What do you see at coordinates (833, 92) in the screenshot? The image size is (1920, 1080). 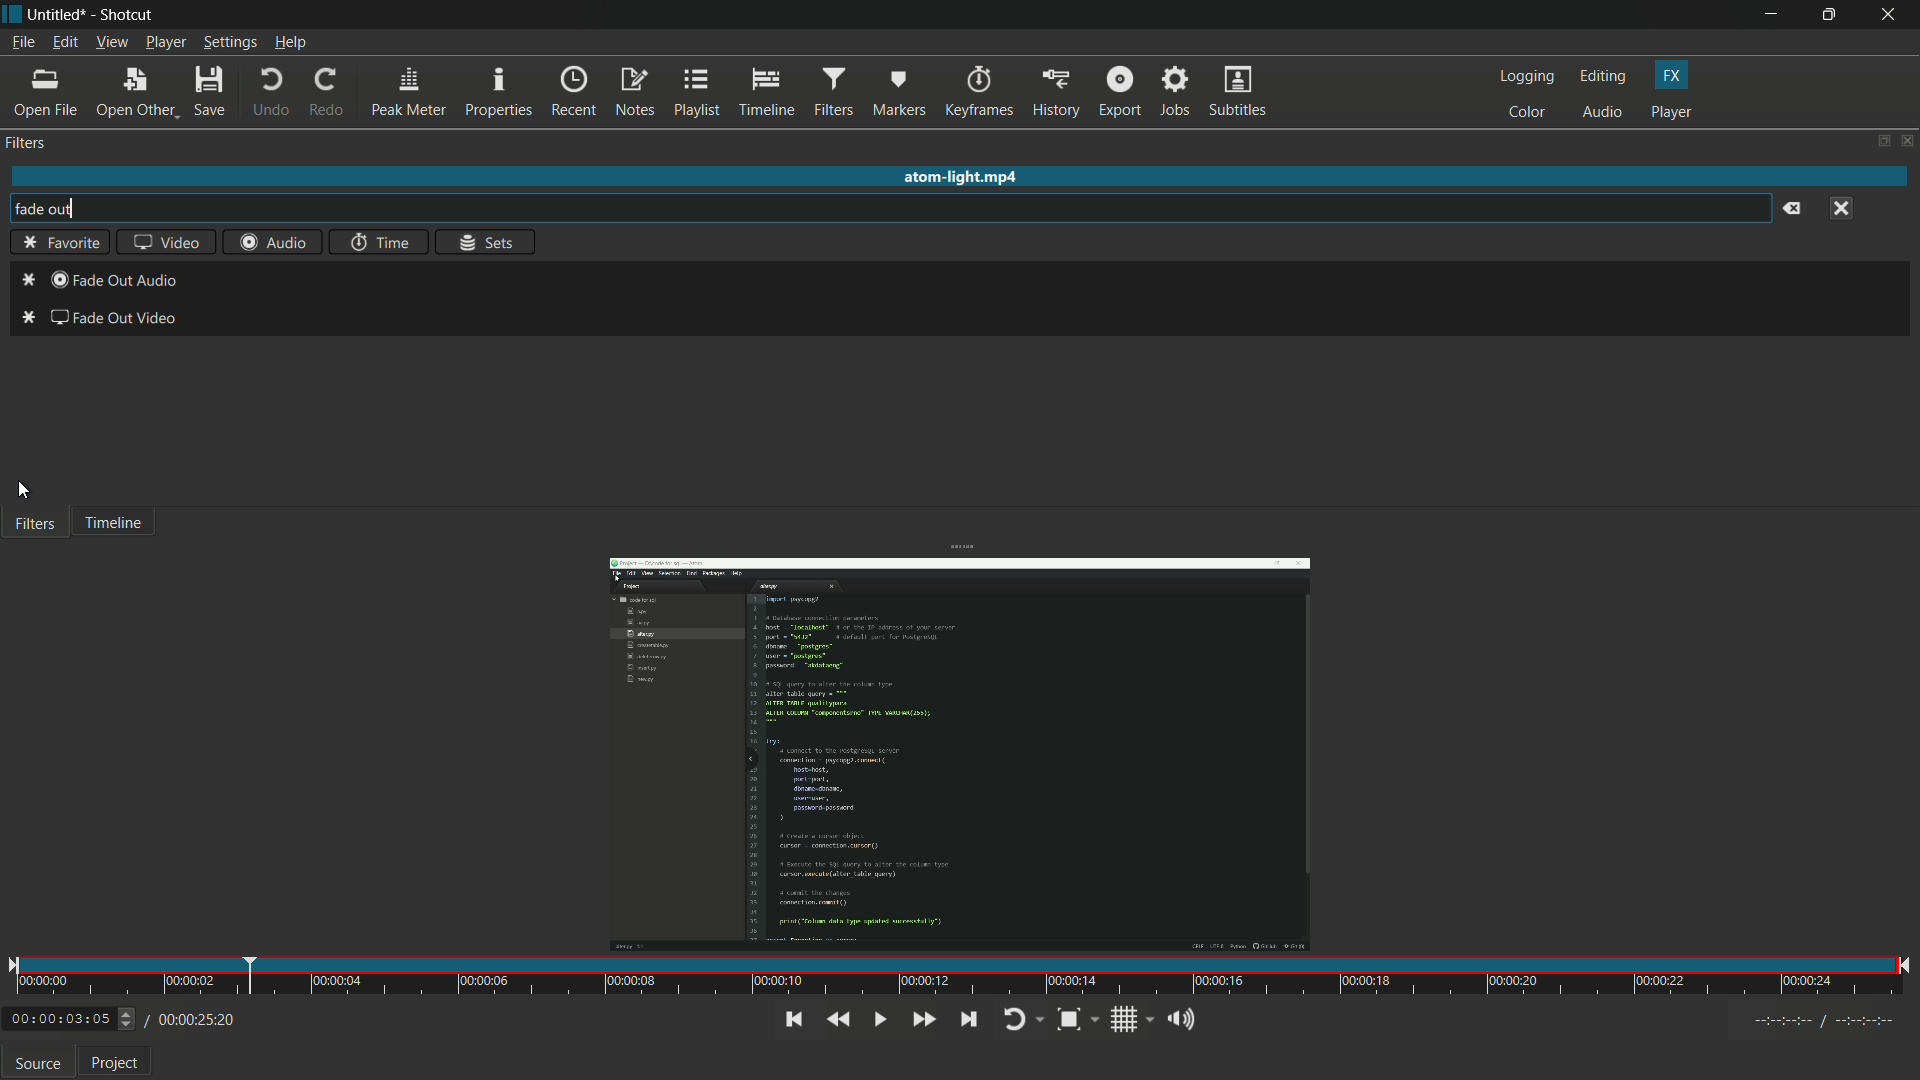 I see `filters` at bounding box center [833, 92].